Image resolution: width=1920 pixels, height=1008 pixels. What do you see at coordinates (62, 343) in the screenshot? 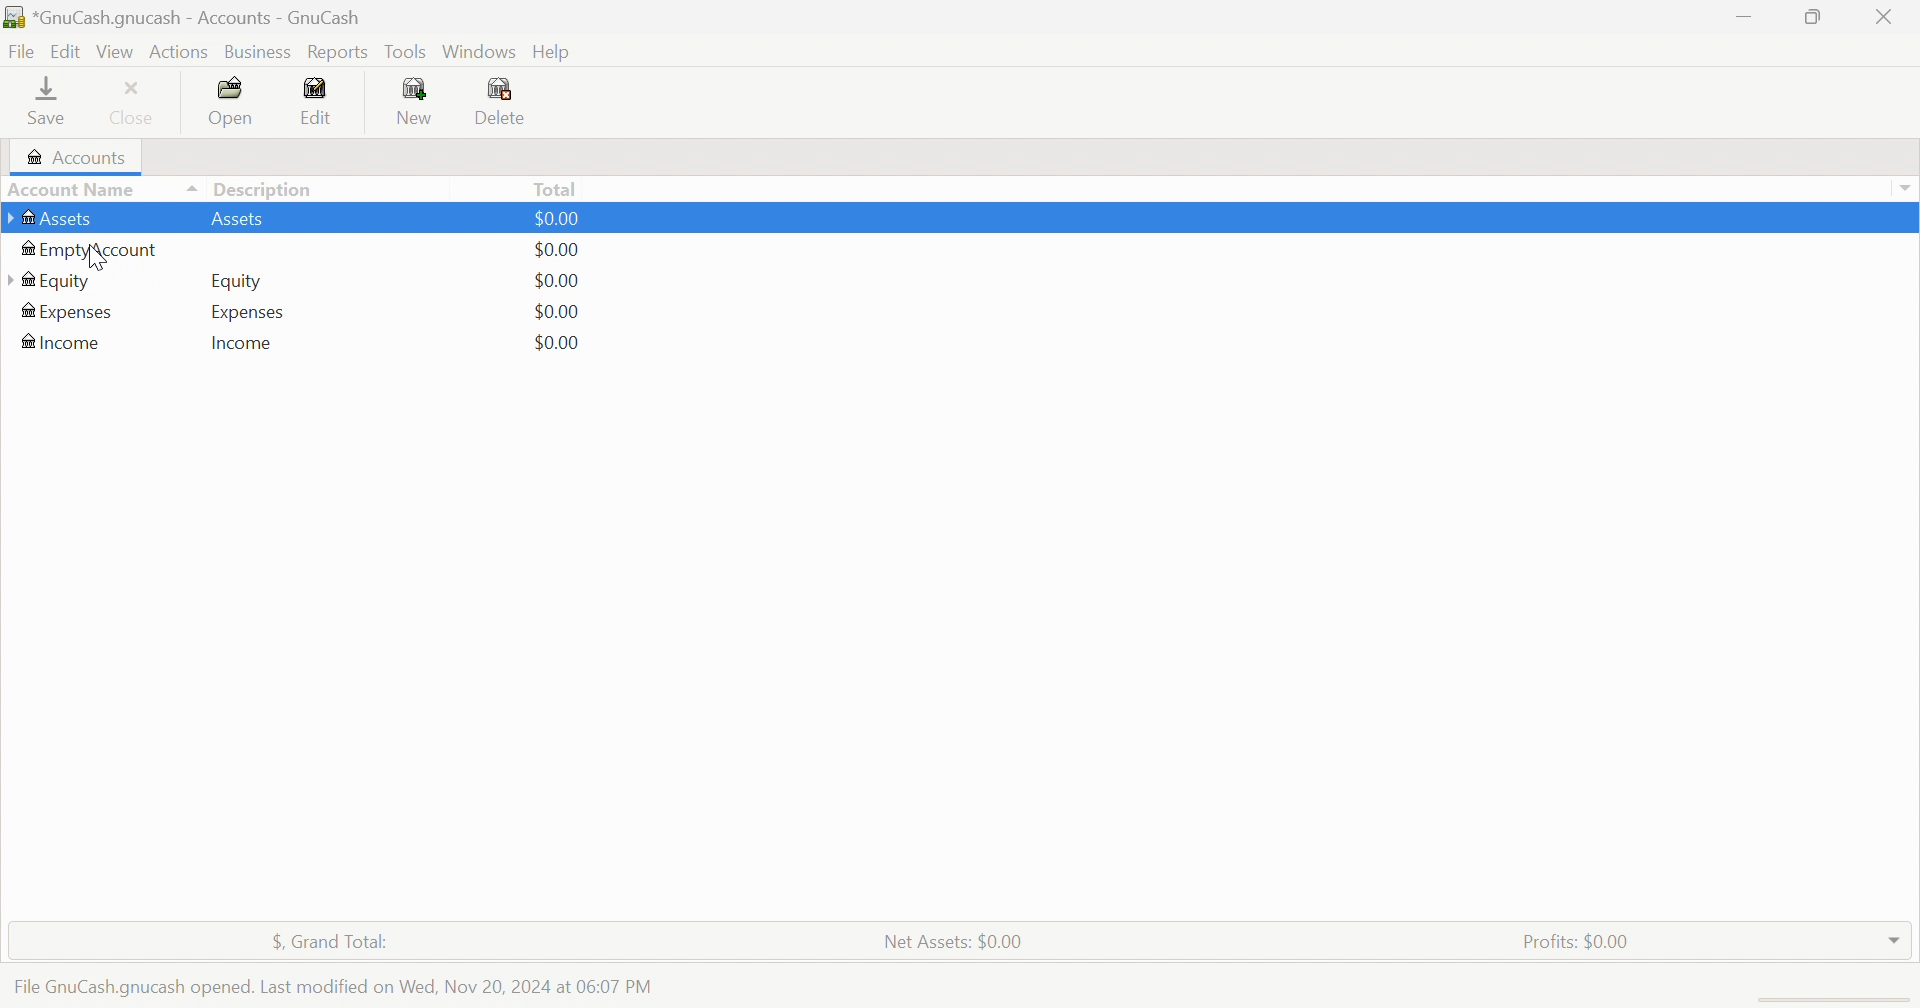
I see `Income` at bounding box center [62, 343].